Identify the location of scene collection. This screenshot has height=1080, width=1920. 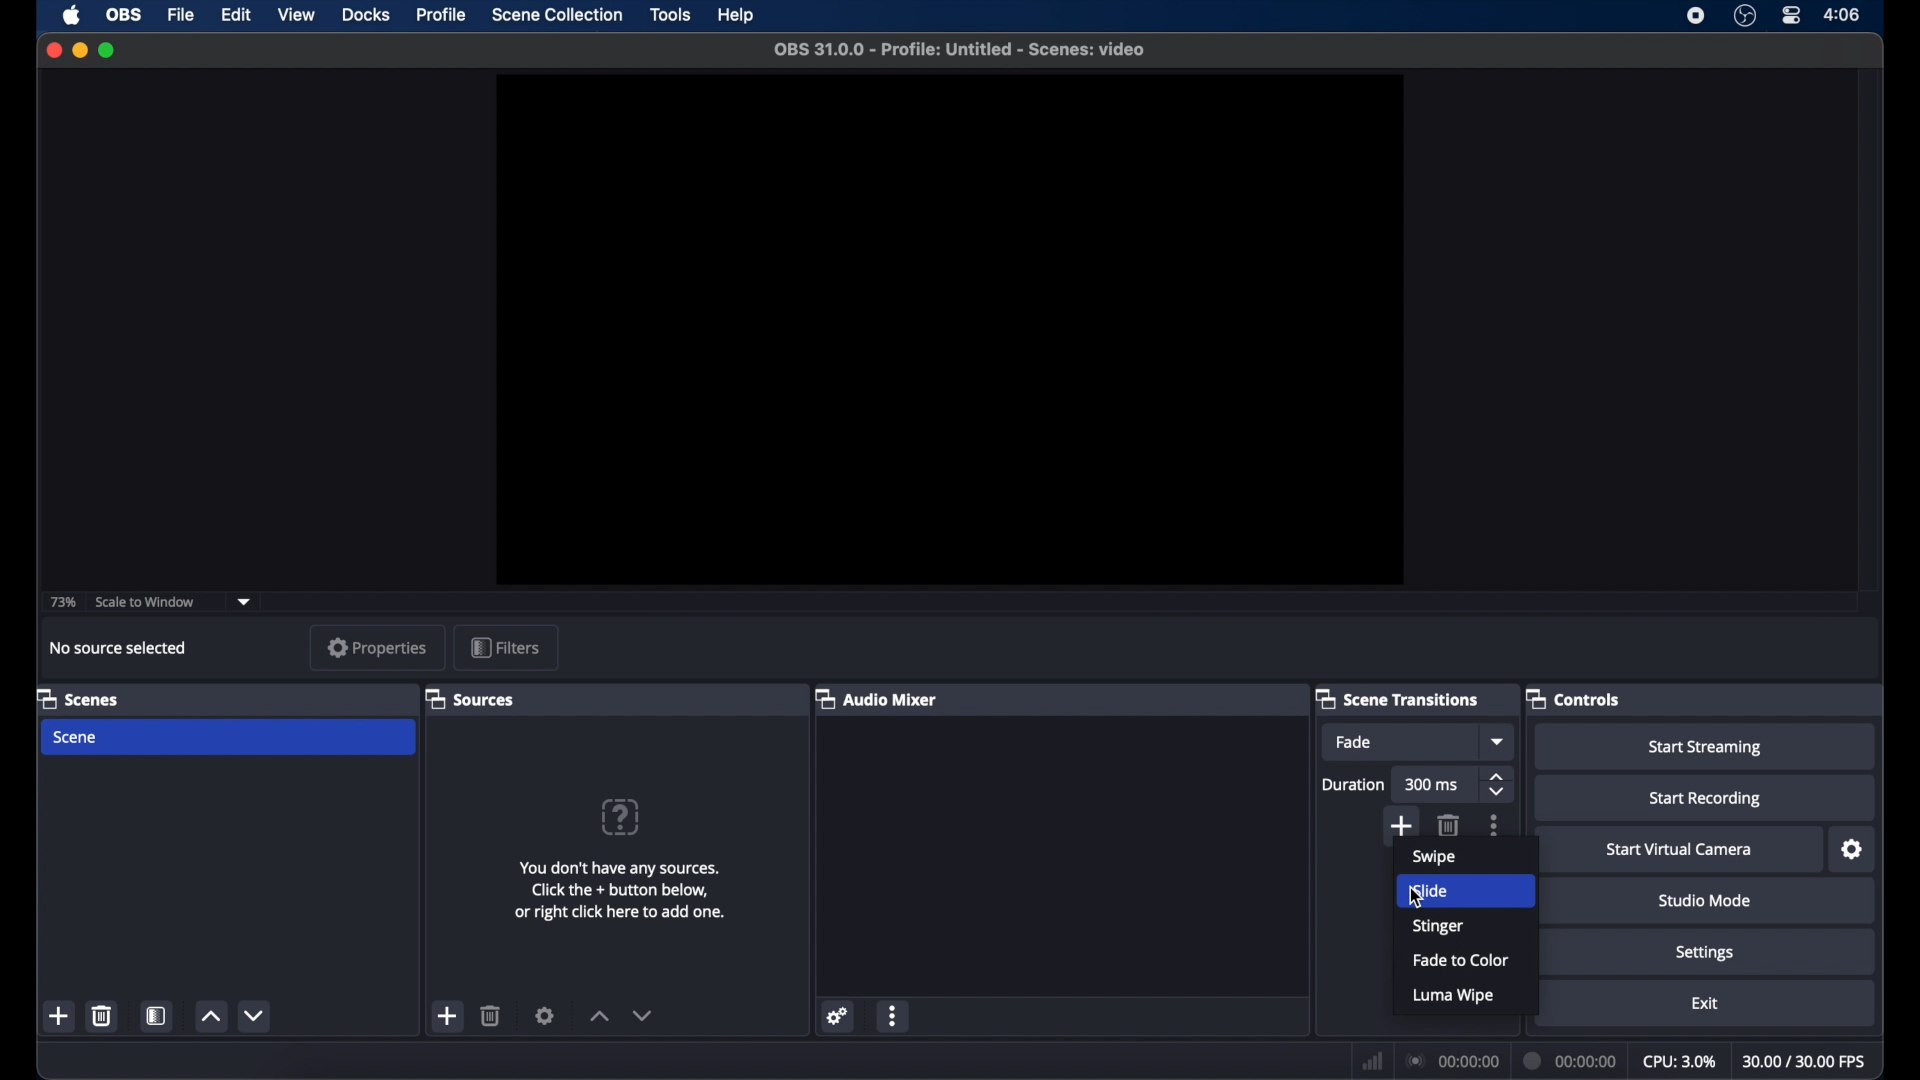
(557, 15).